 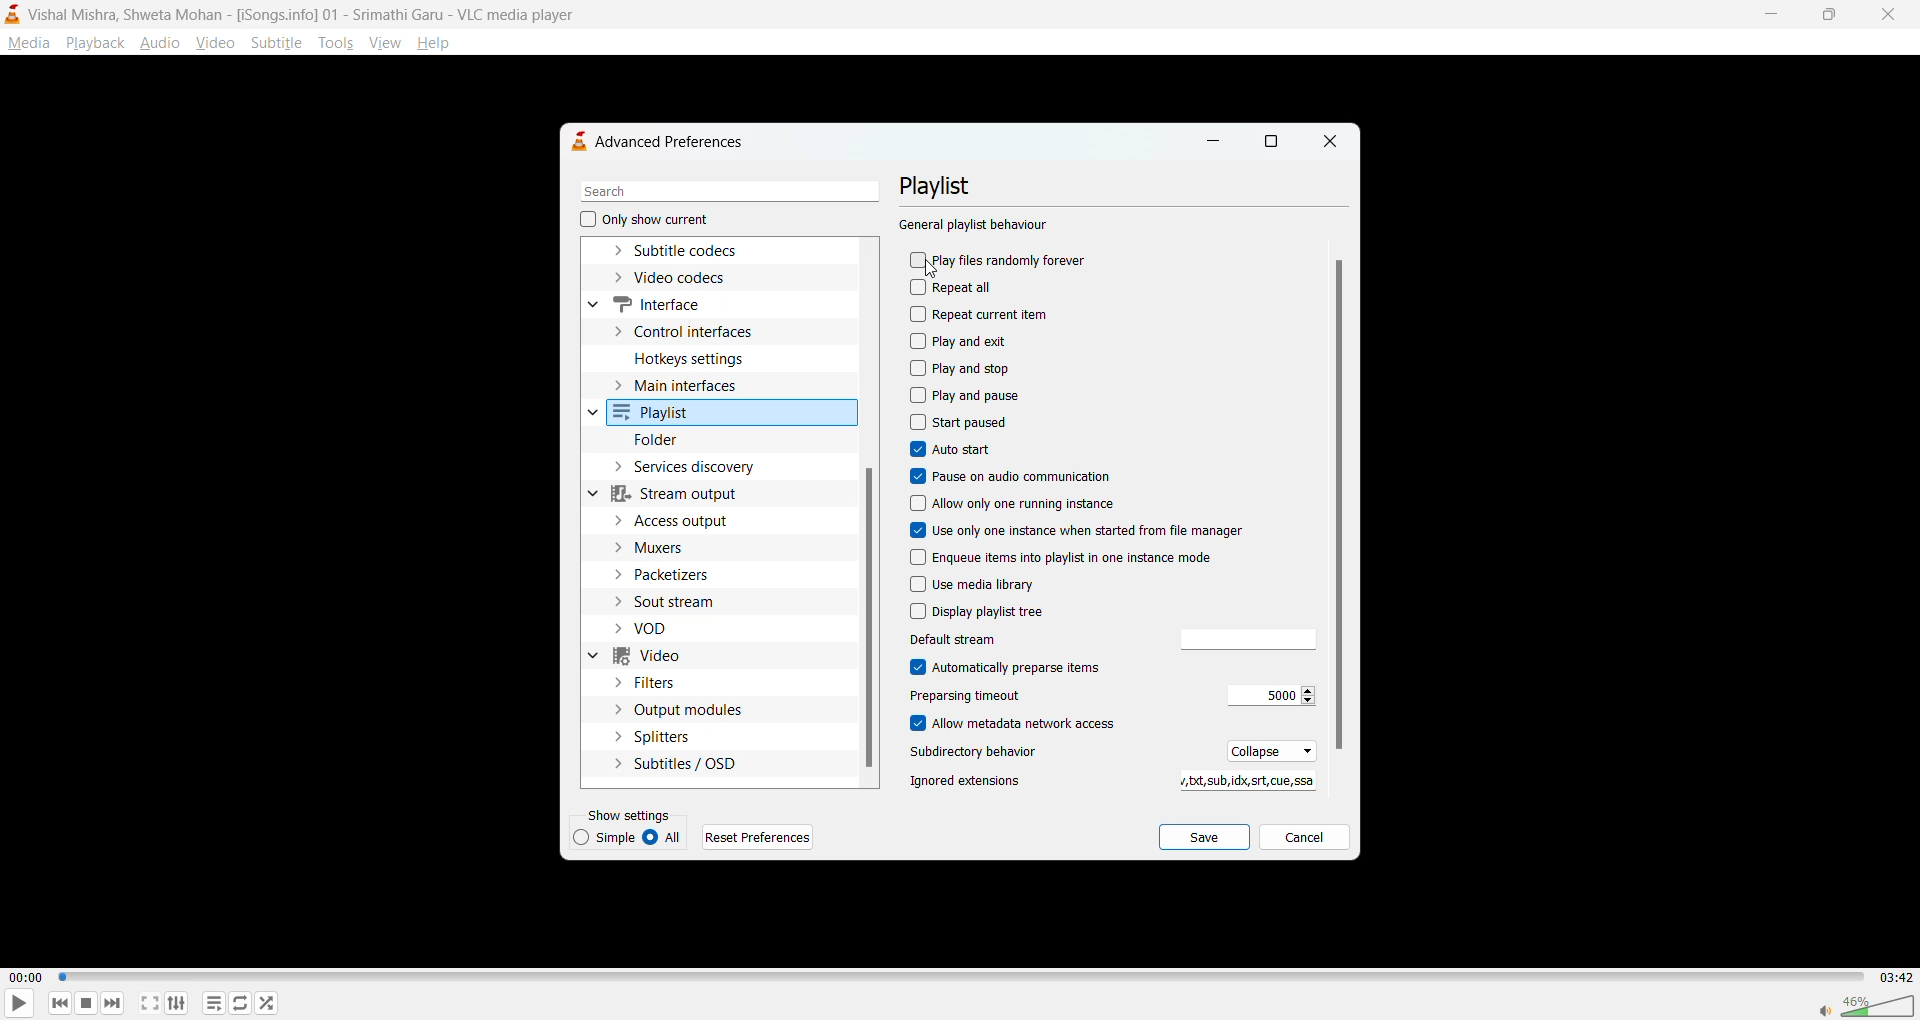 What do you see at coordinates (676, 575) in the screenshot?
I see `packetizers` at bounding box center [676, 575].